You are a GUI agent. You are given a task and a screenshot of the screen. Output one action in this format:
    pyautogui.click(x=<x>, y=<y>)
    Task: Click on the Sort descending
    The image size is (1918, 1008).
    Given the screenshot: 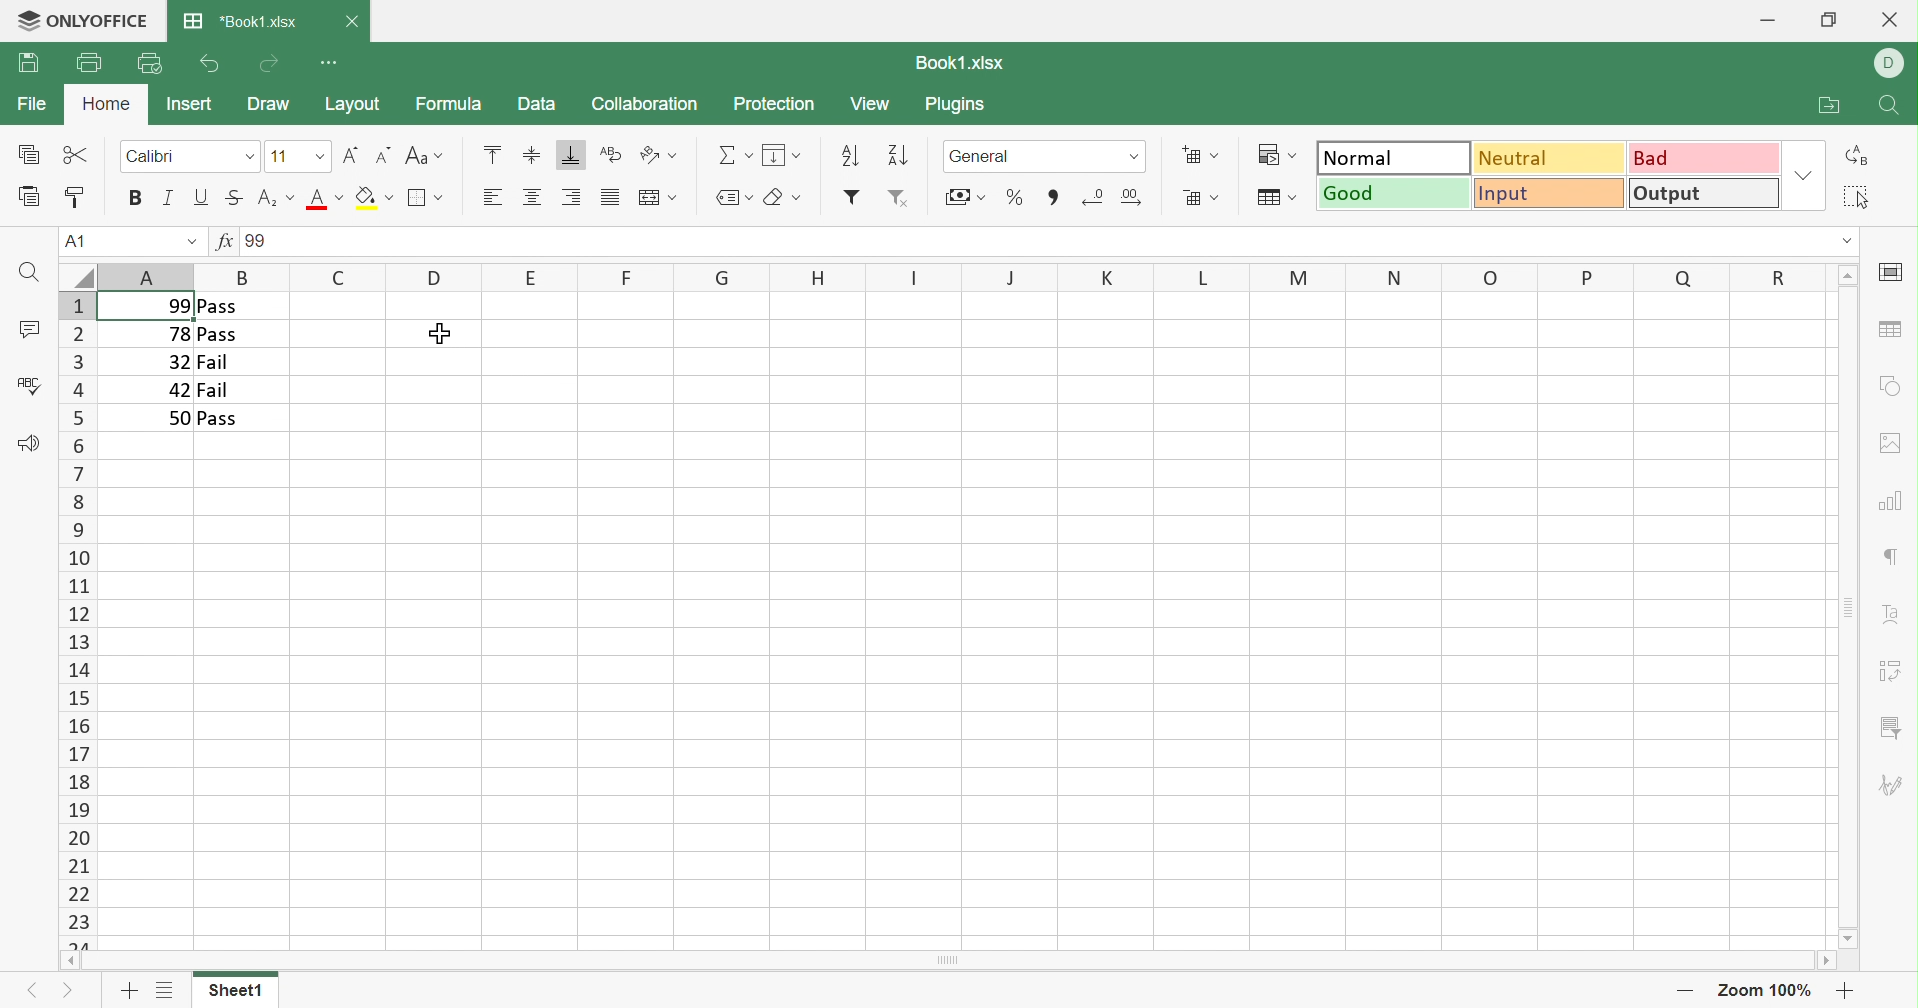 What is the action you would take?
    pyautogui.click(x=900, y=155)
    